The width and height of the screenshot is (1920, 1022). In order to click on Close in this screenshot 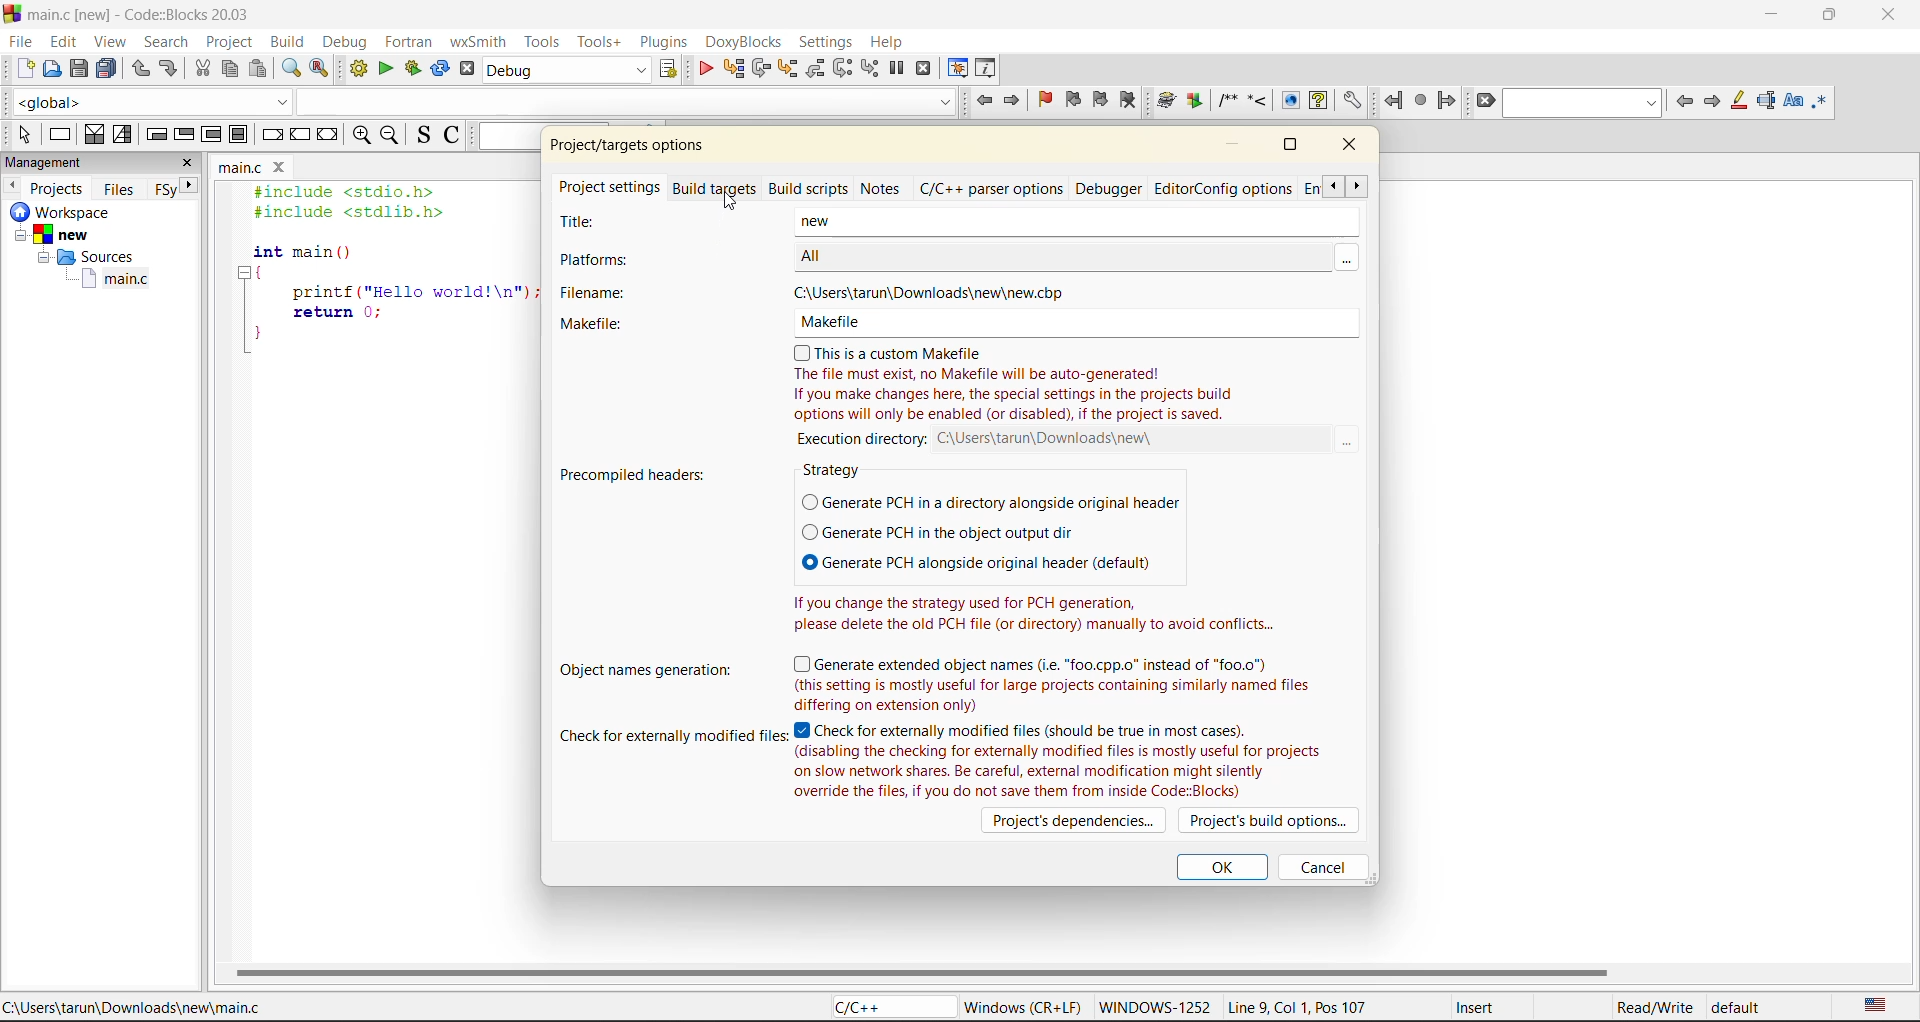, I will do `click(283, 168)`.